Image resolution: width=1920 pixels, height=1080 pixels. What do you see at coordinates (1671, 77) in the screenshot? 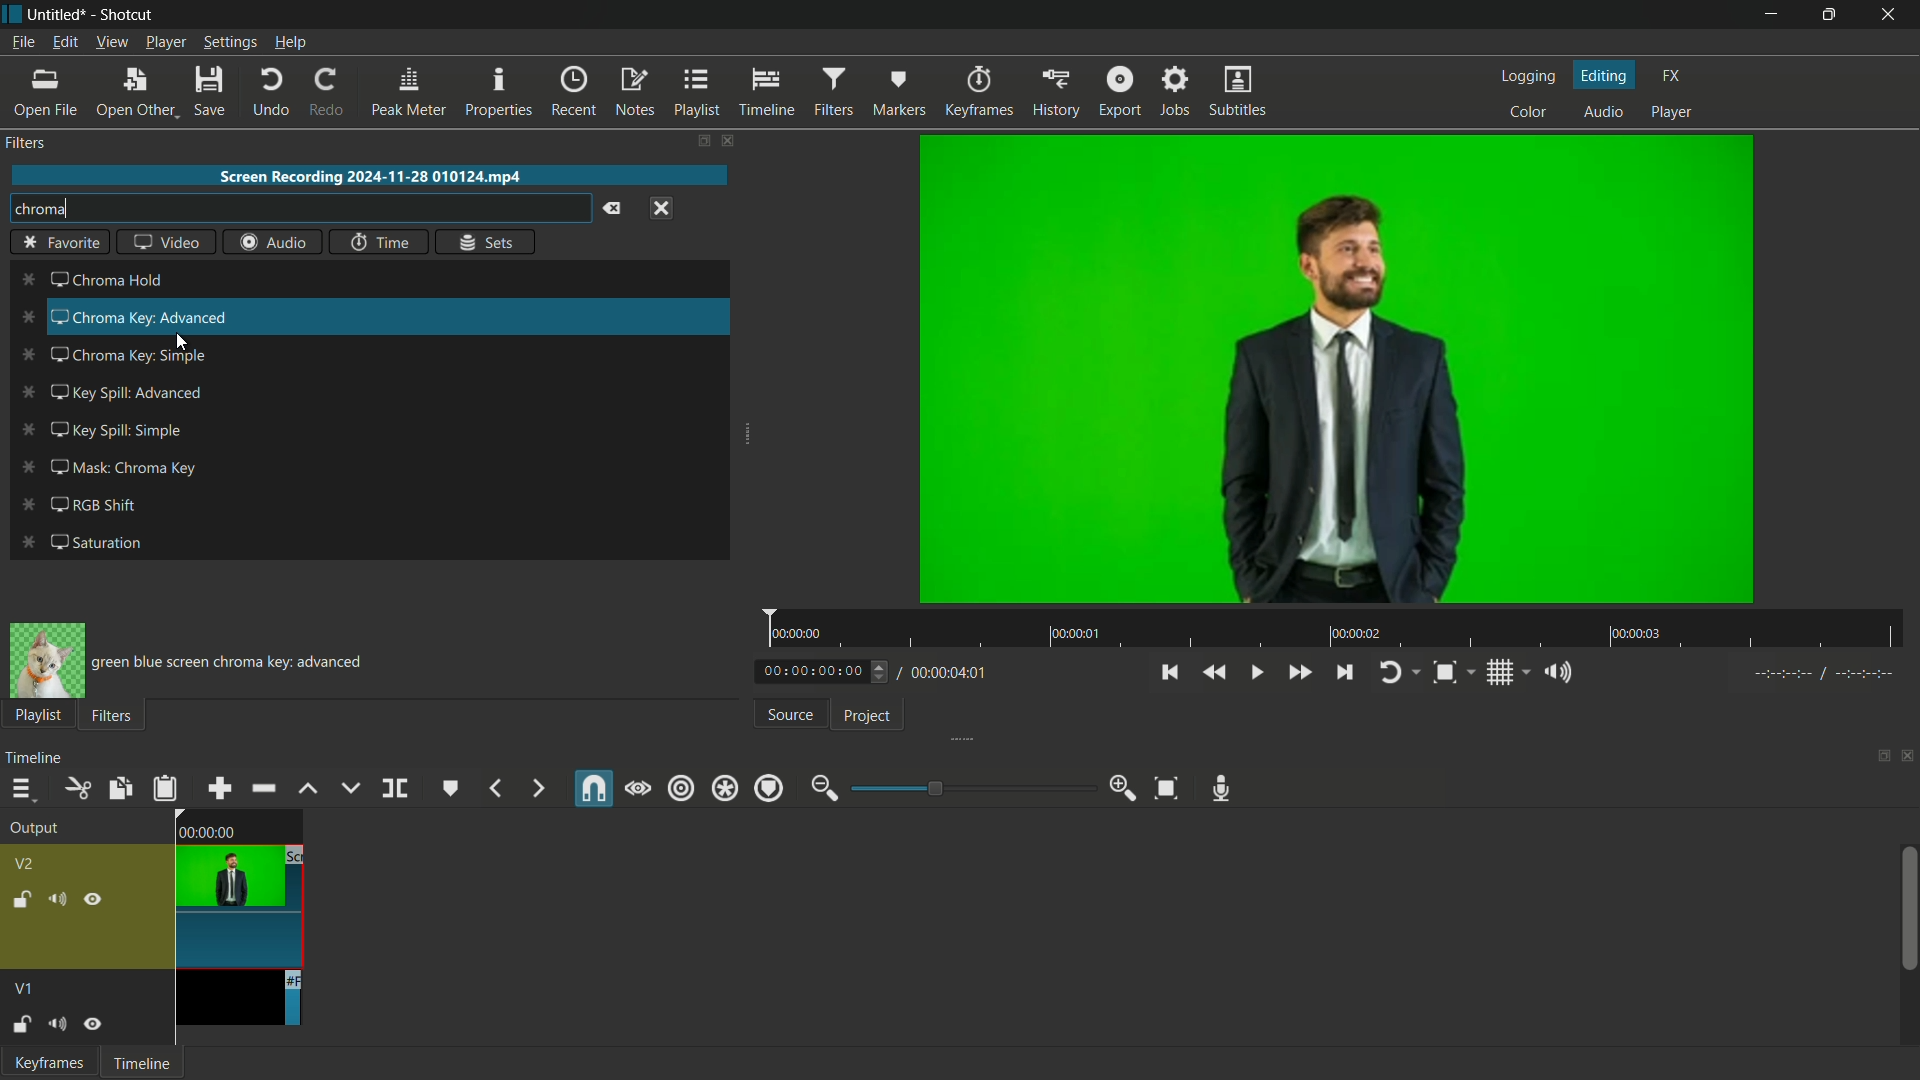
I see `fx` at bounding box center [1671, 77].